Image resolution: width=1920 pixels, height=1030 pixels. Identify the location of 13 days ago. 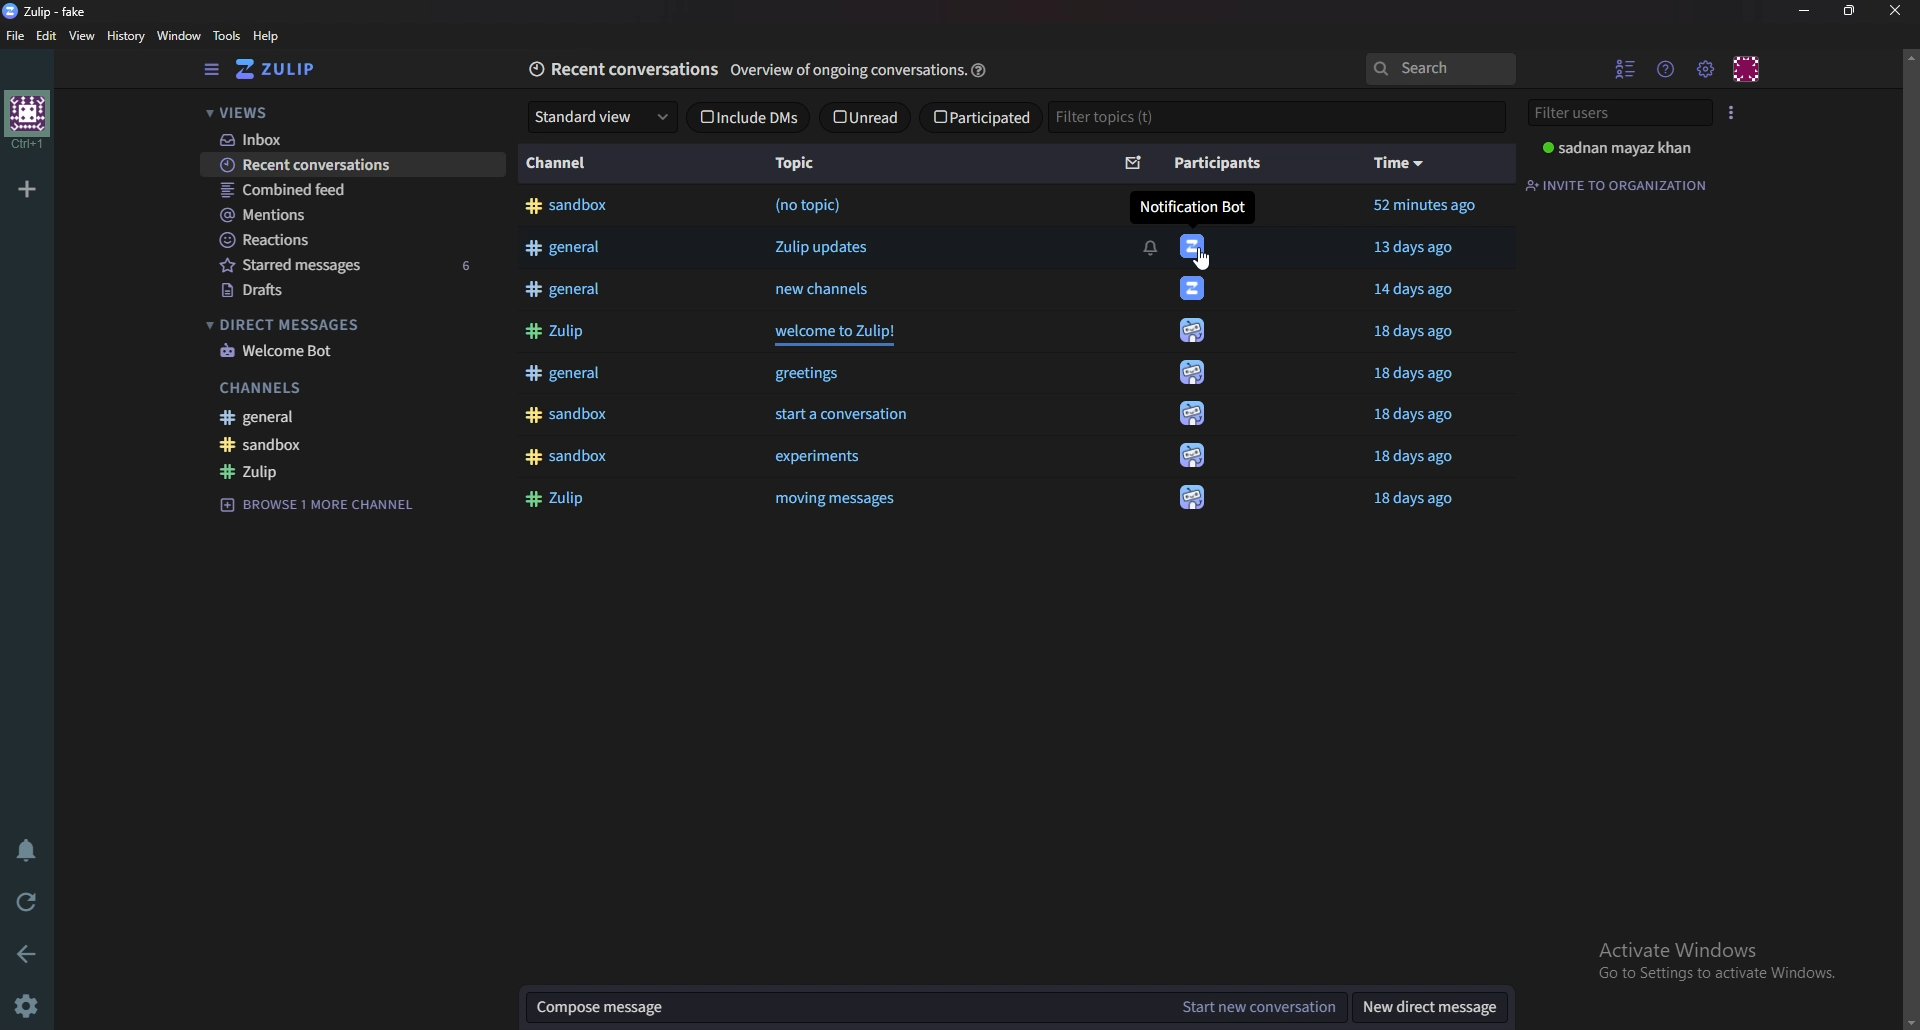
(1413, 246).